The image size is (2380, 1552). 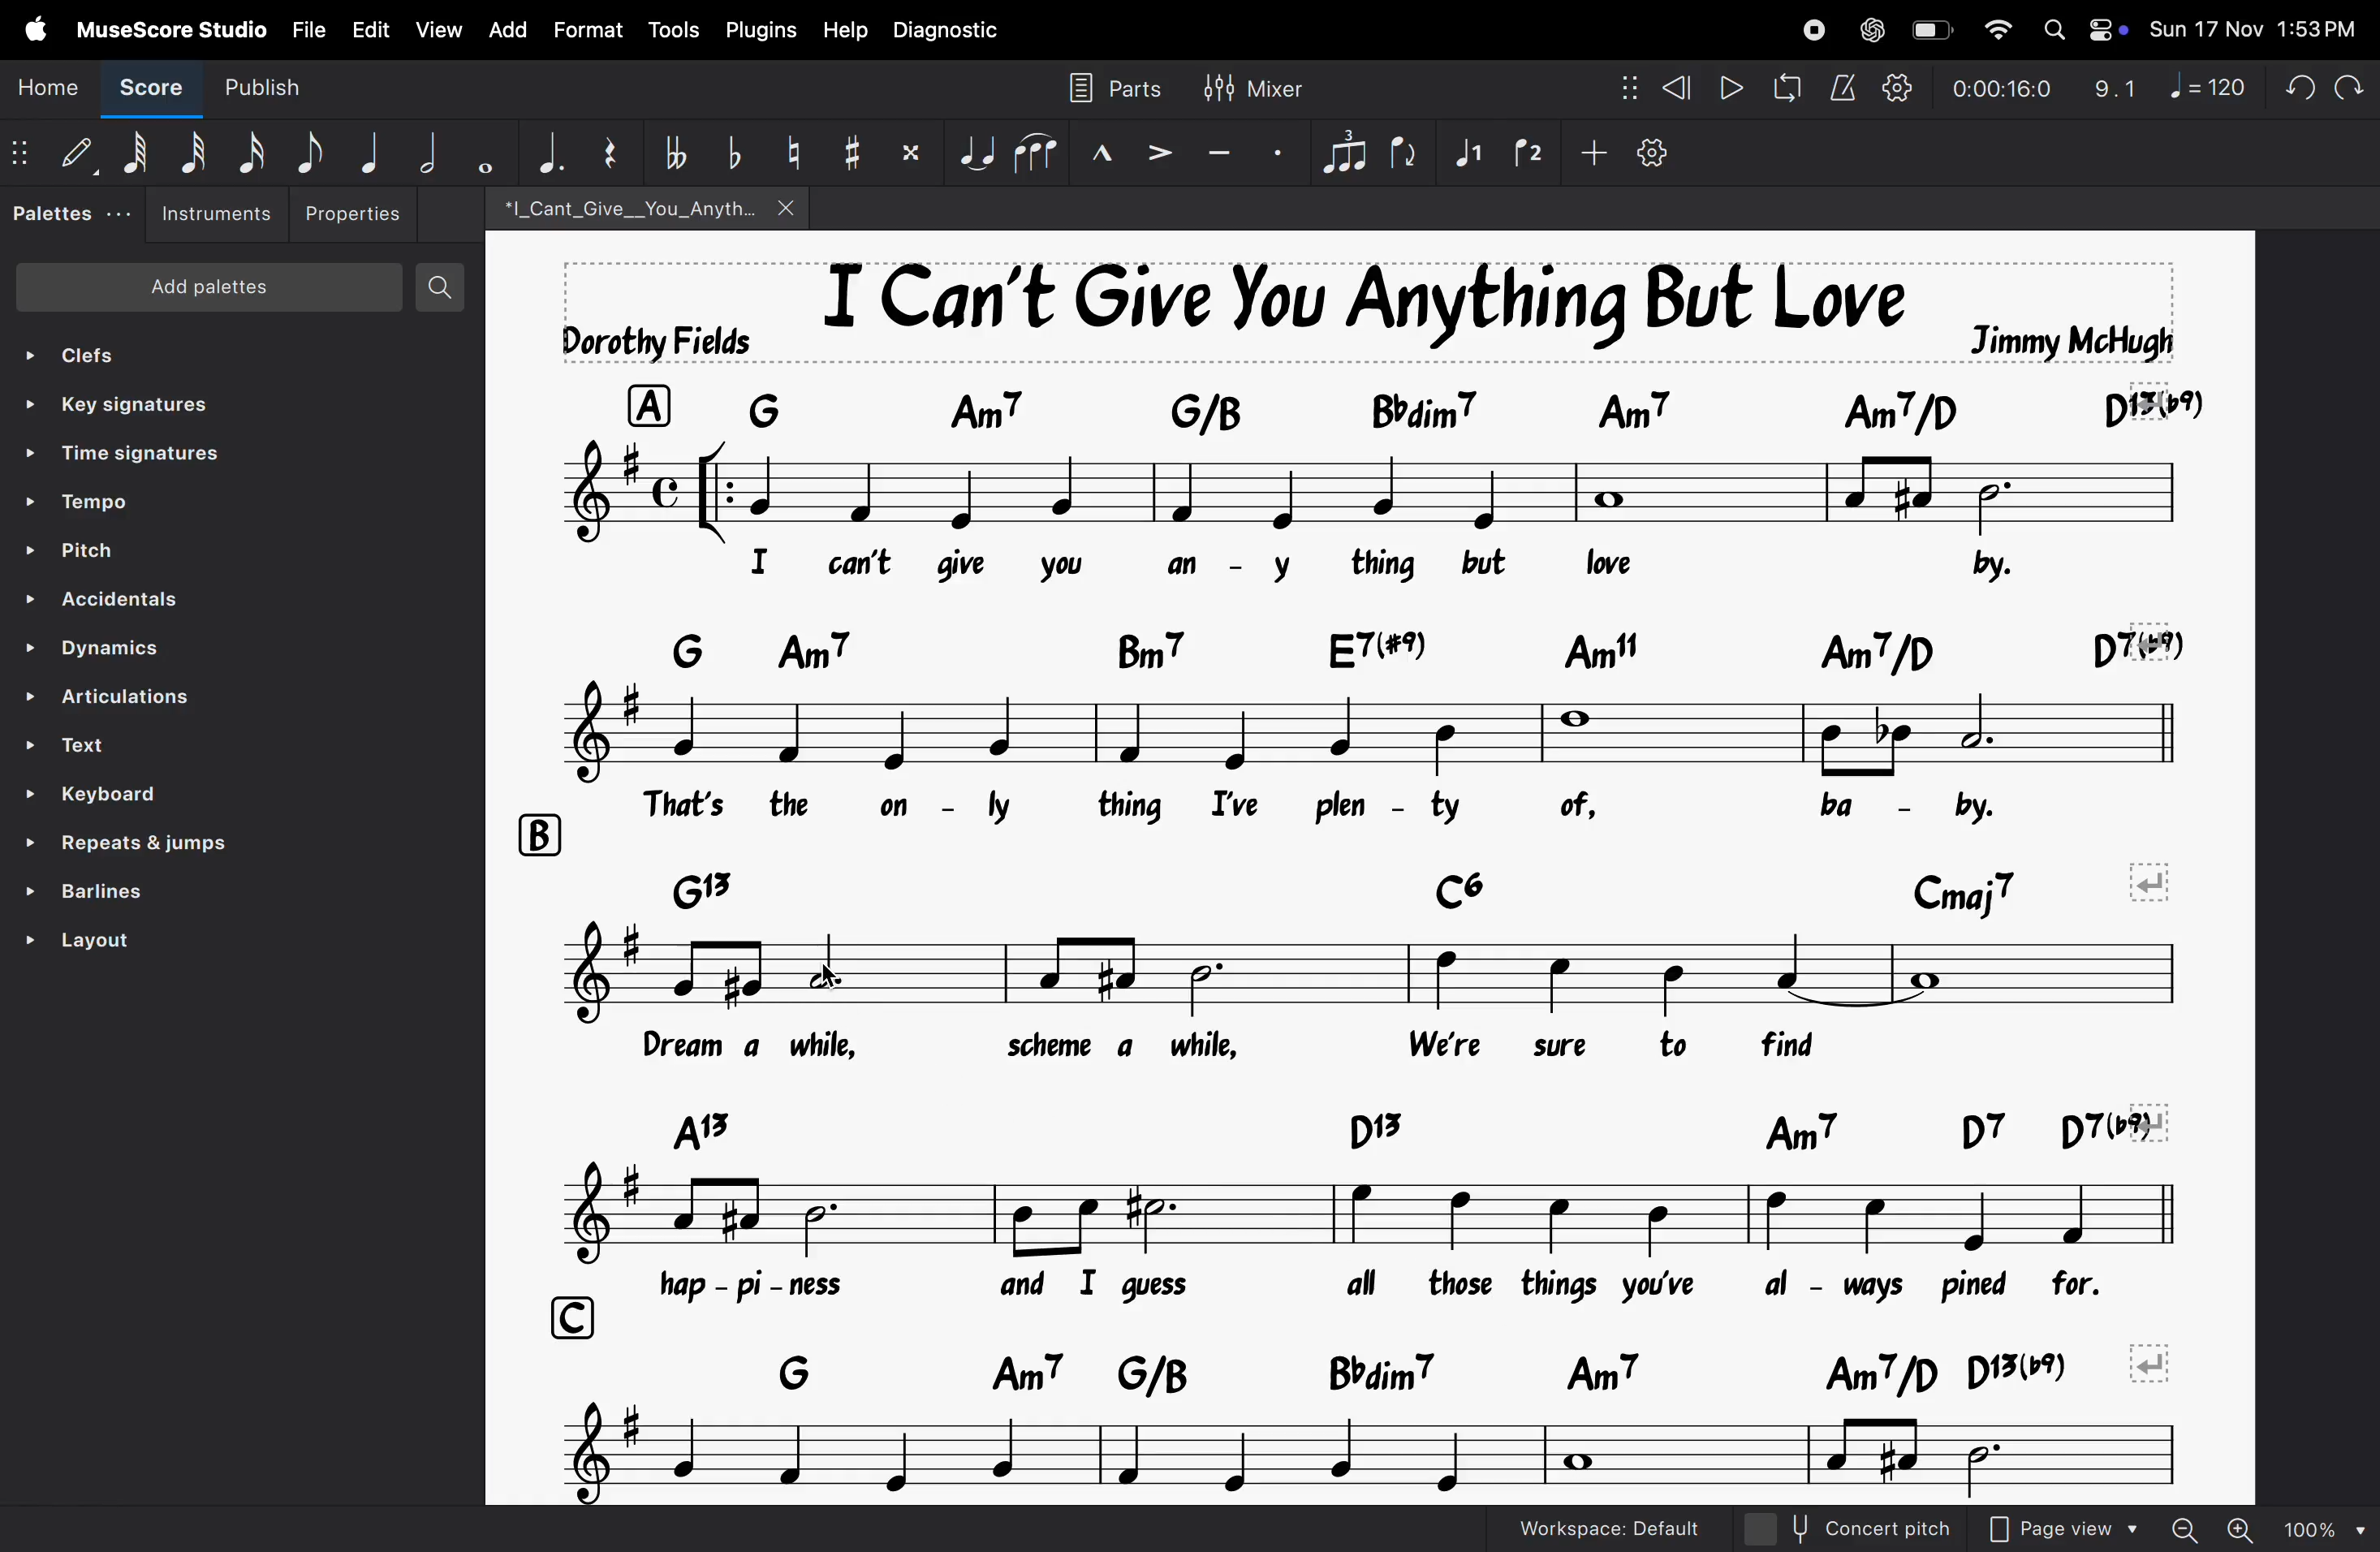 What do you see at coordinates (1362, 805) in the screenshot?
I see `lyrics` at bounding box center [1362, 805].